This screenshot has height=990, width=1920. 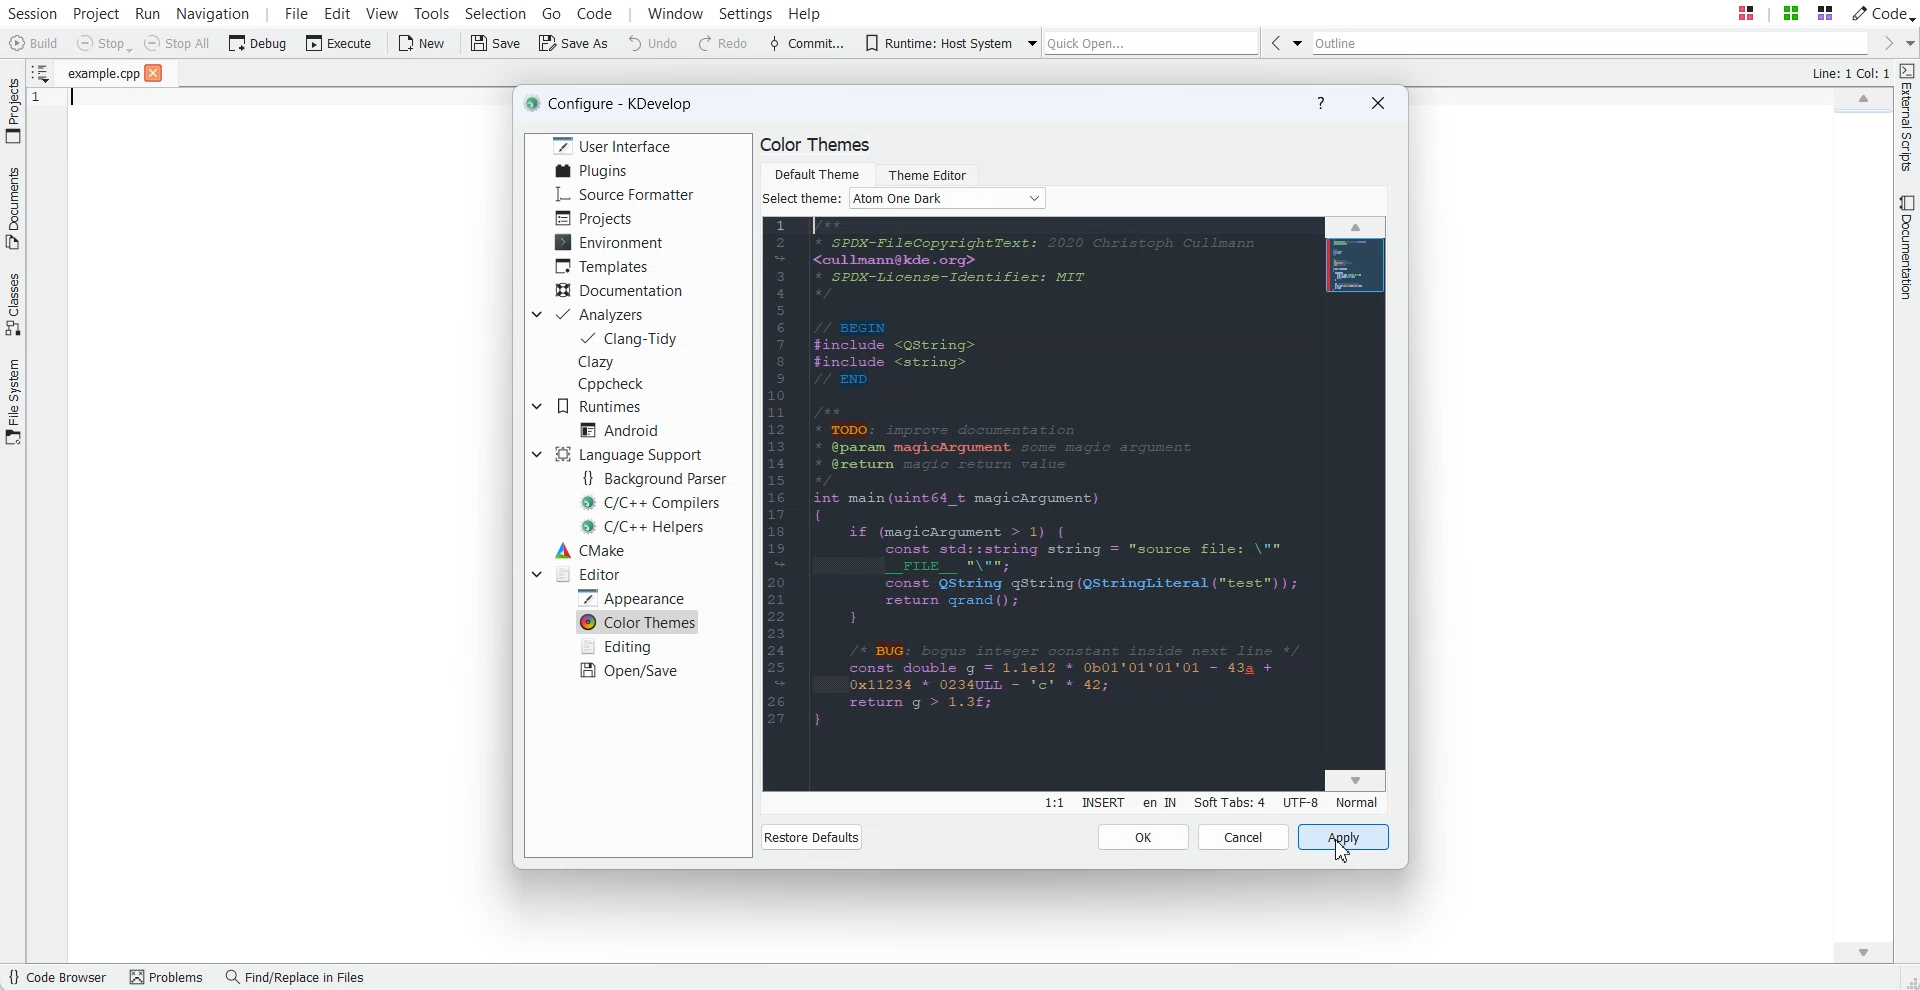 I want to click on Plugins, so click(x=591, y=171).